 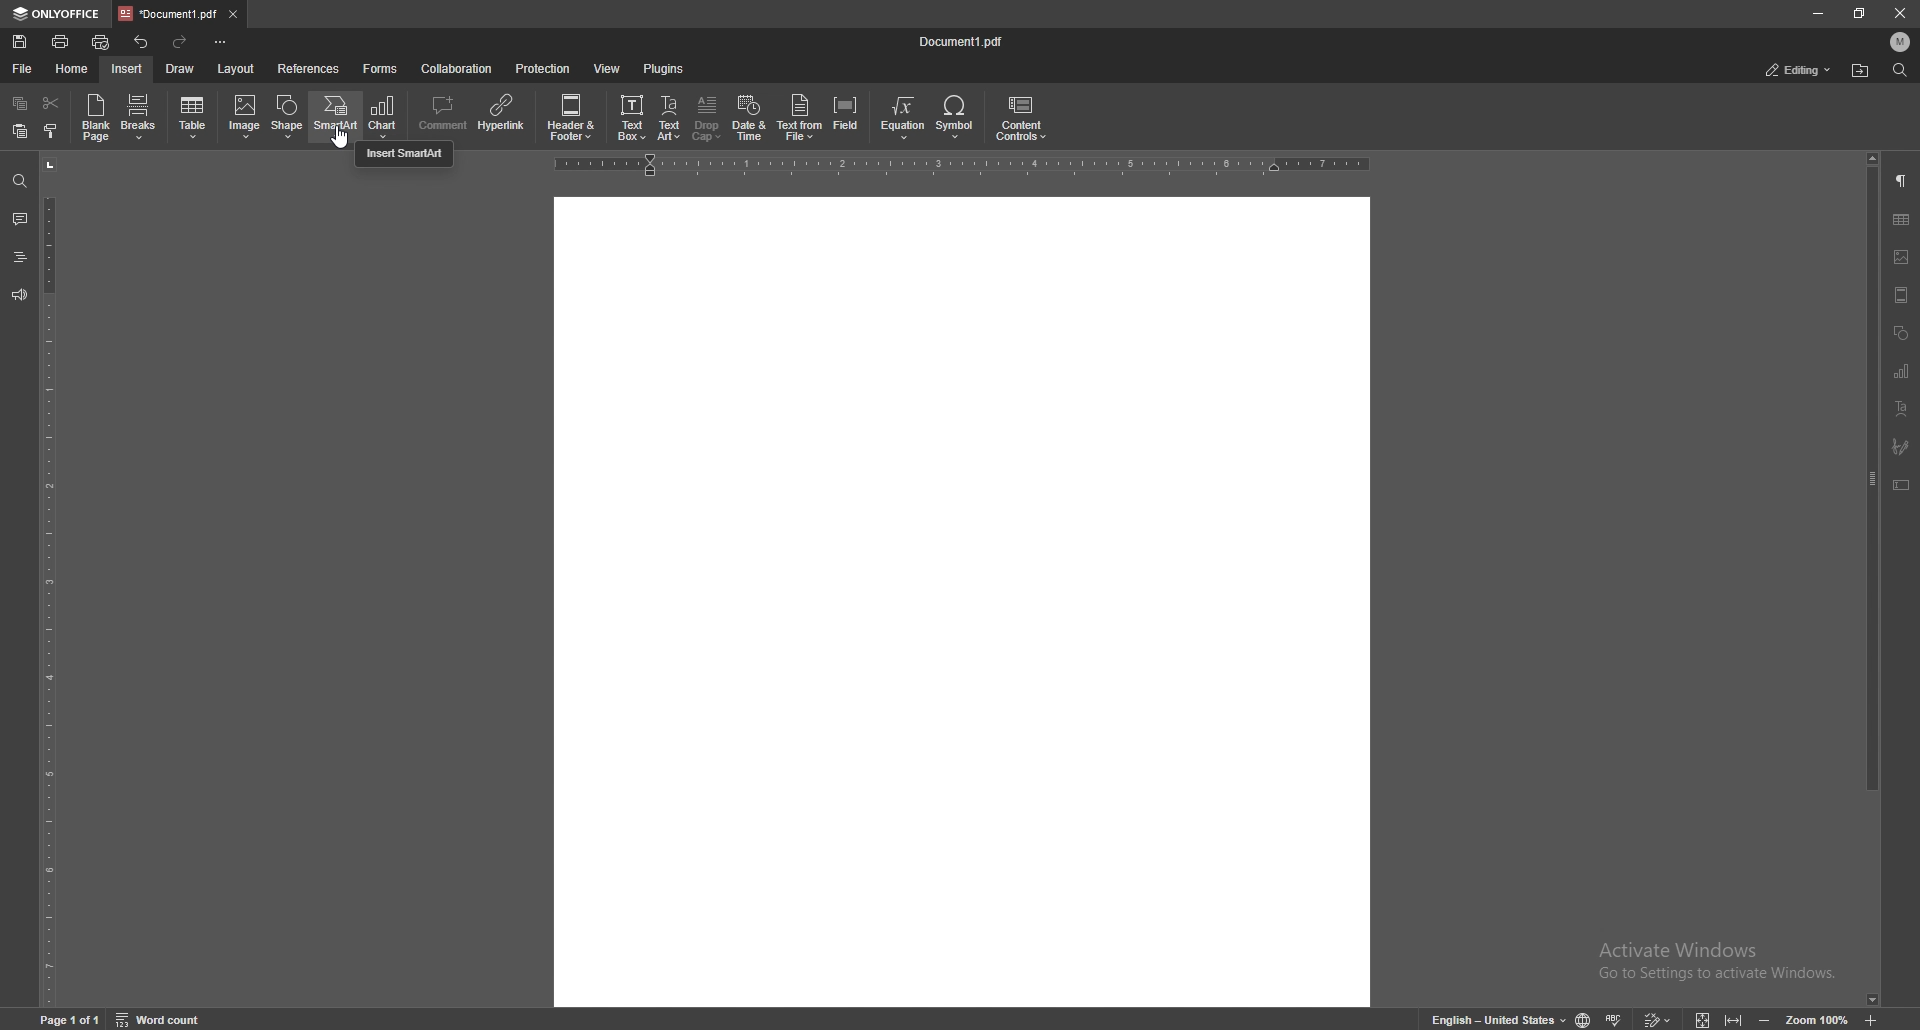 What do you see at coordinates (167, 14) in the screenshot?
I see `tab` at bounding box center [167, 14].